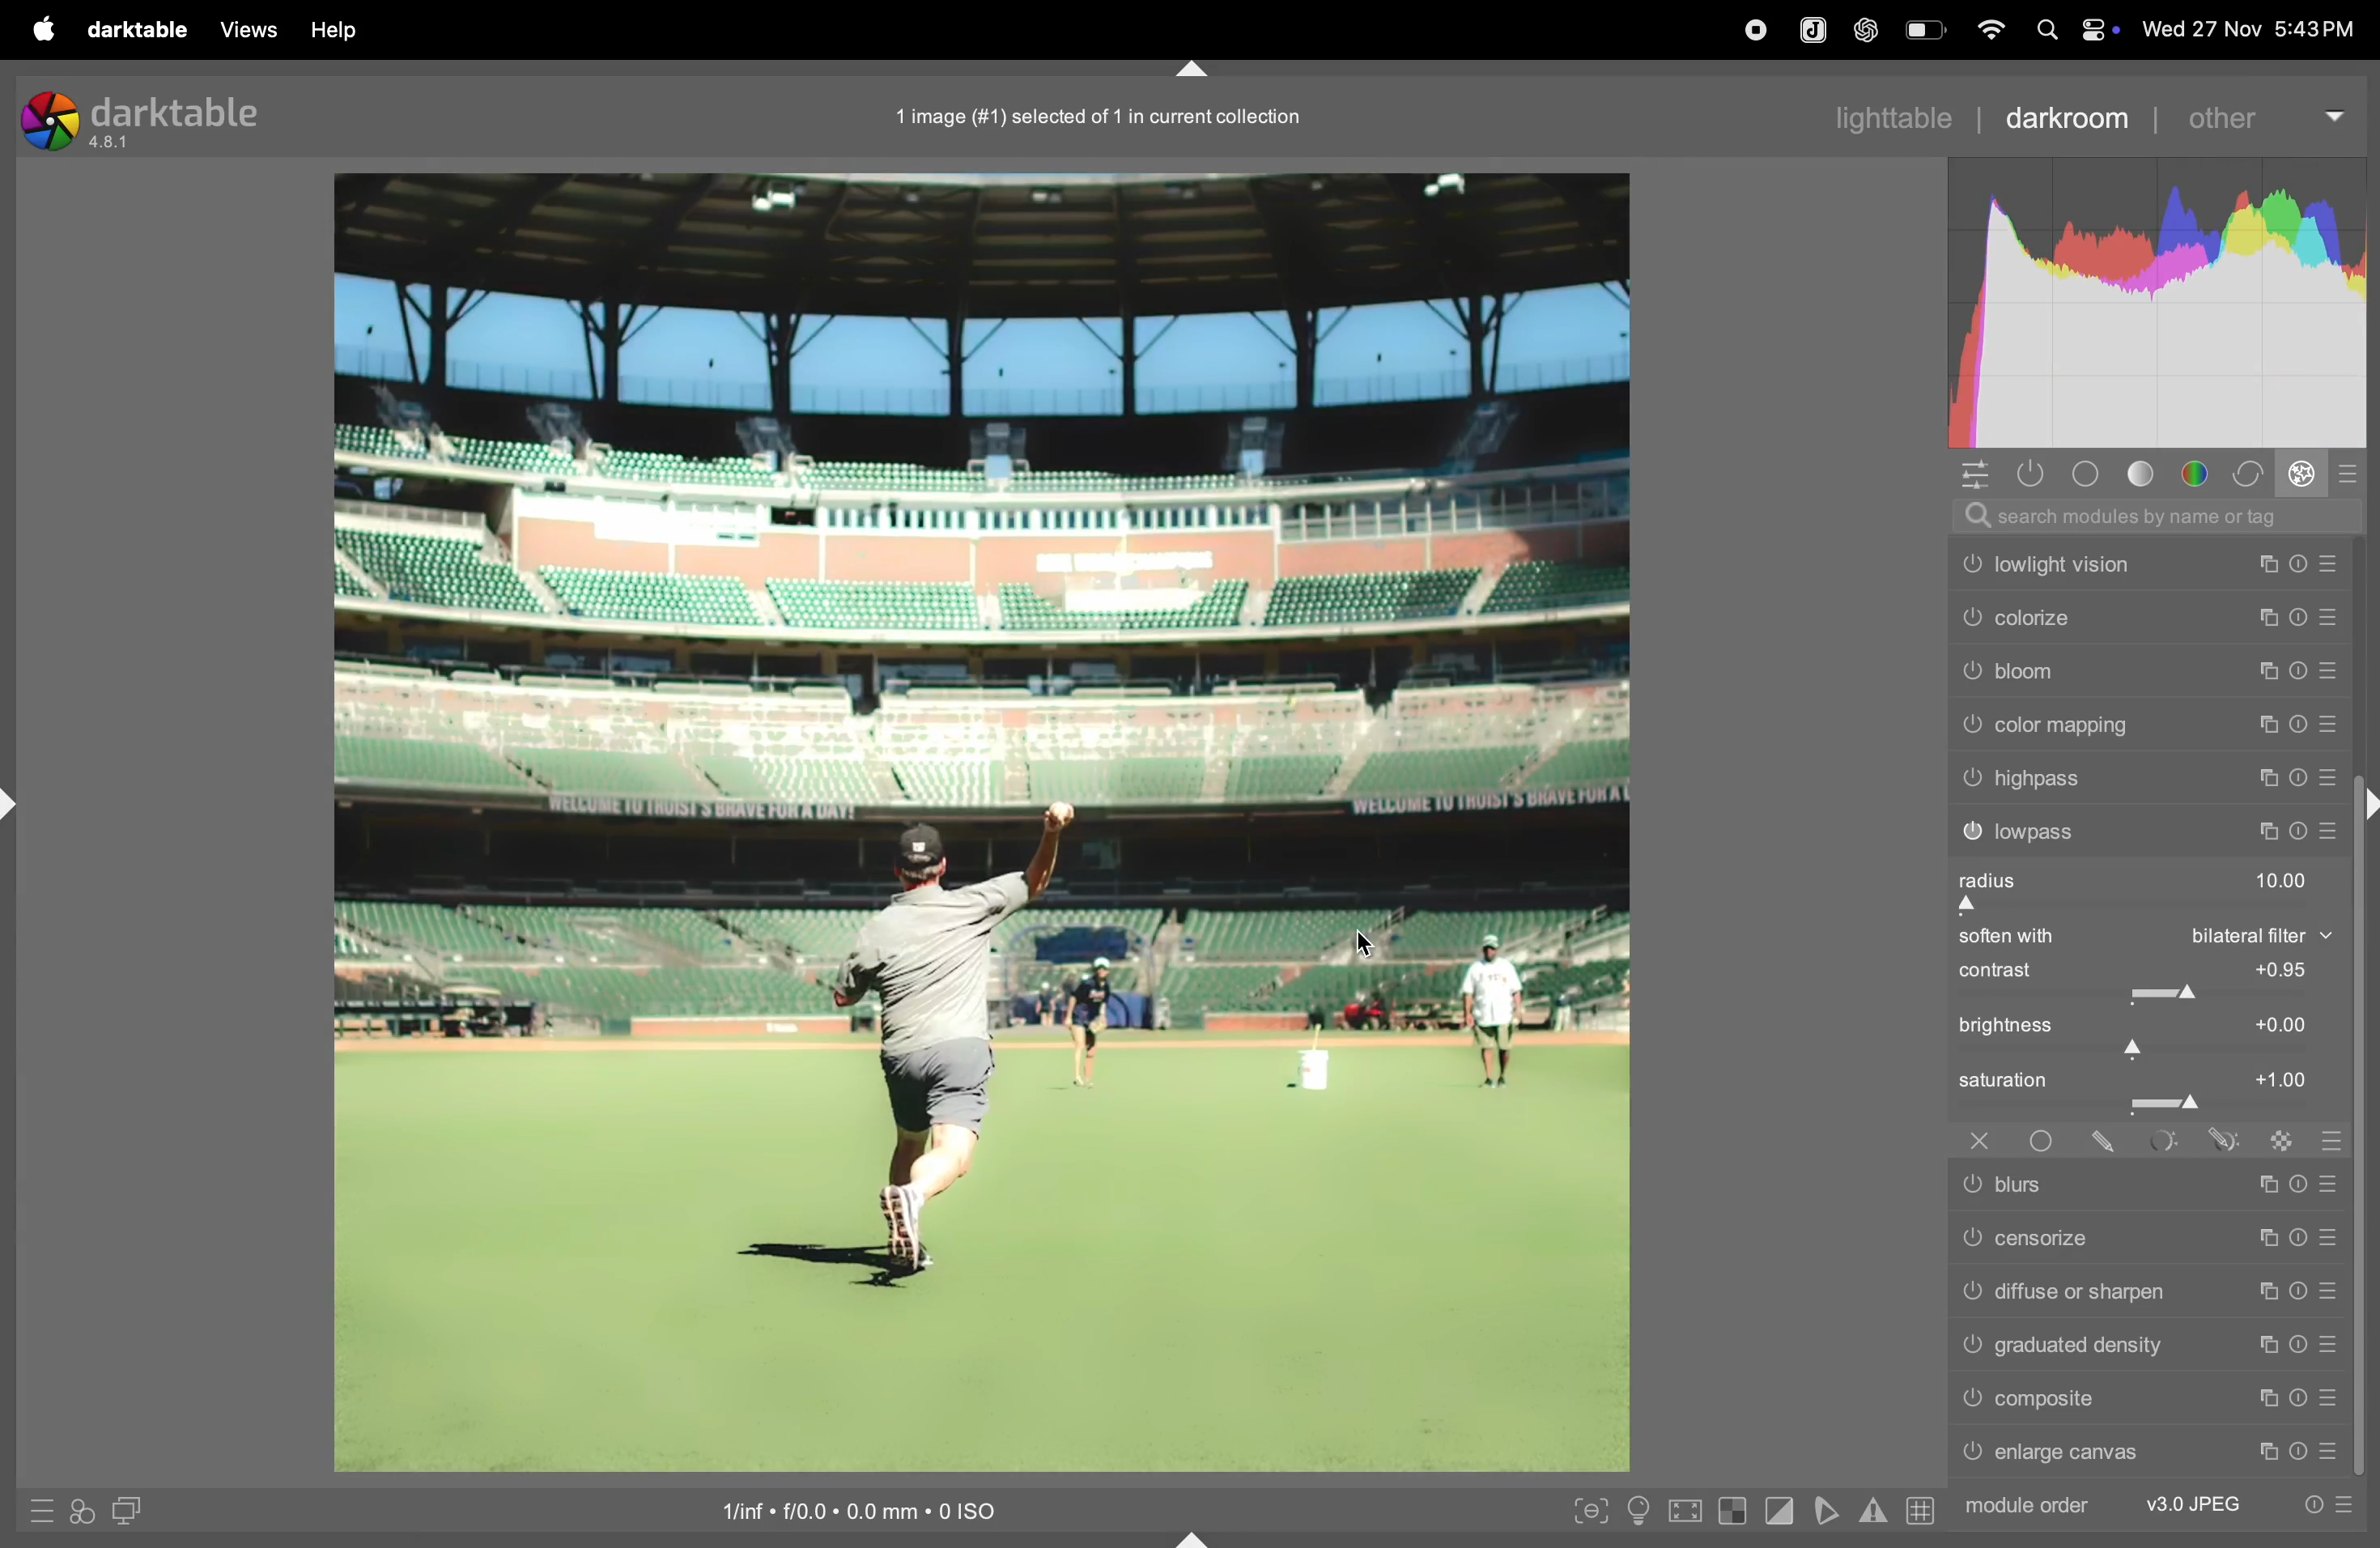 The height and width of the screenshot is (1548, 2380). I want to click on presets, so click(2351, 473).